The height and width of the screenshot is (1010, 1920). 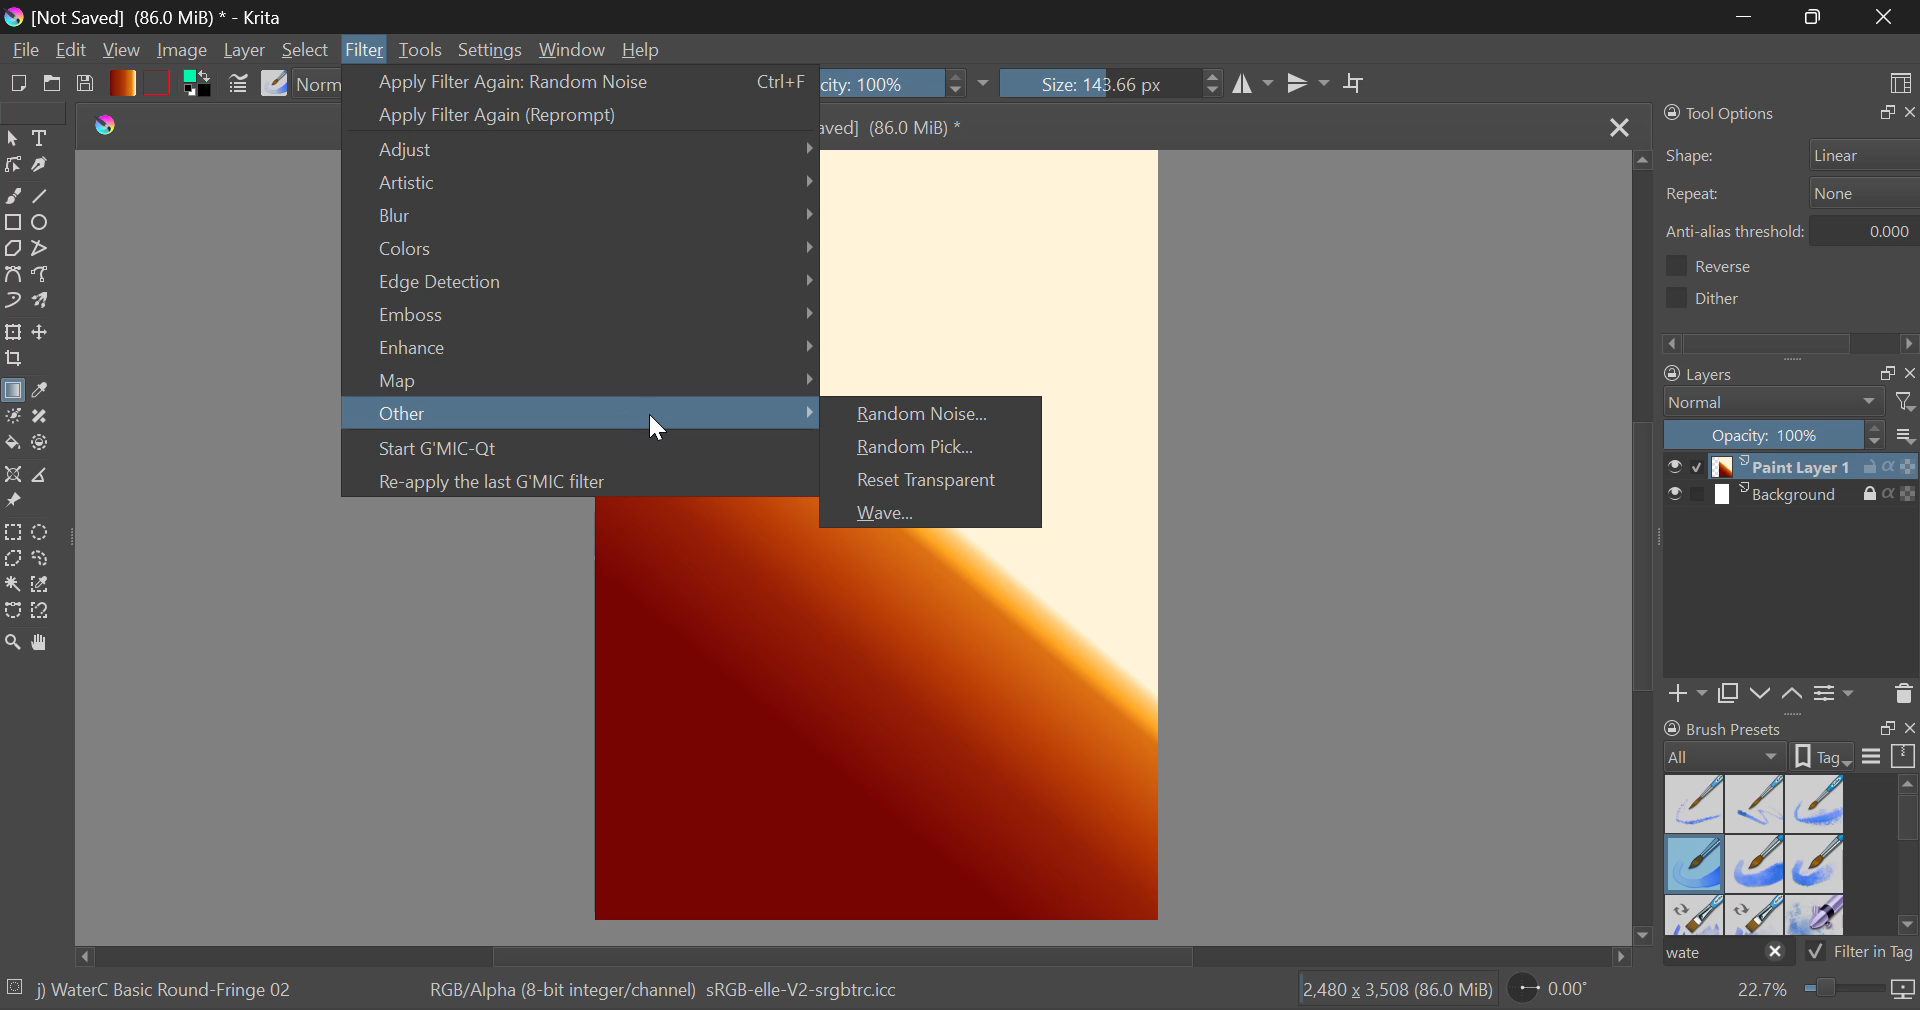 I want to click on Save, so click(x=86, y=84).